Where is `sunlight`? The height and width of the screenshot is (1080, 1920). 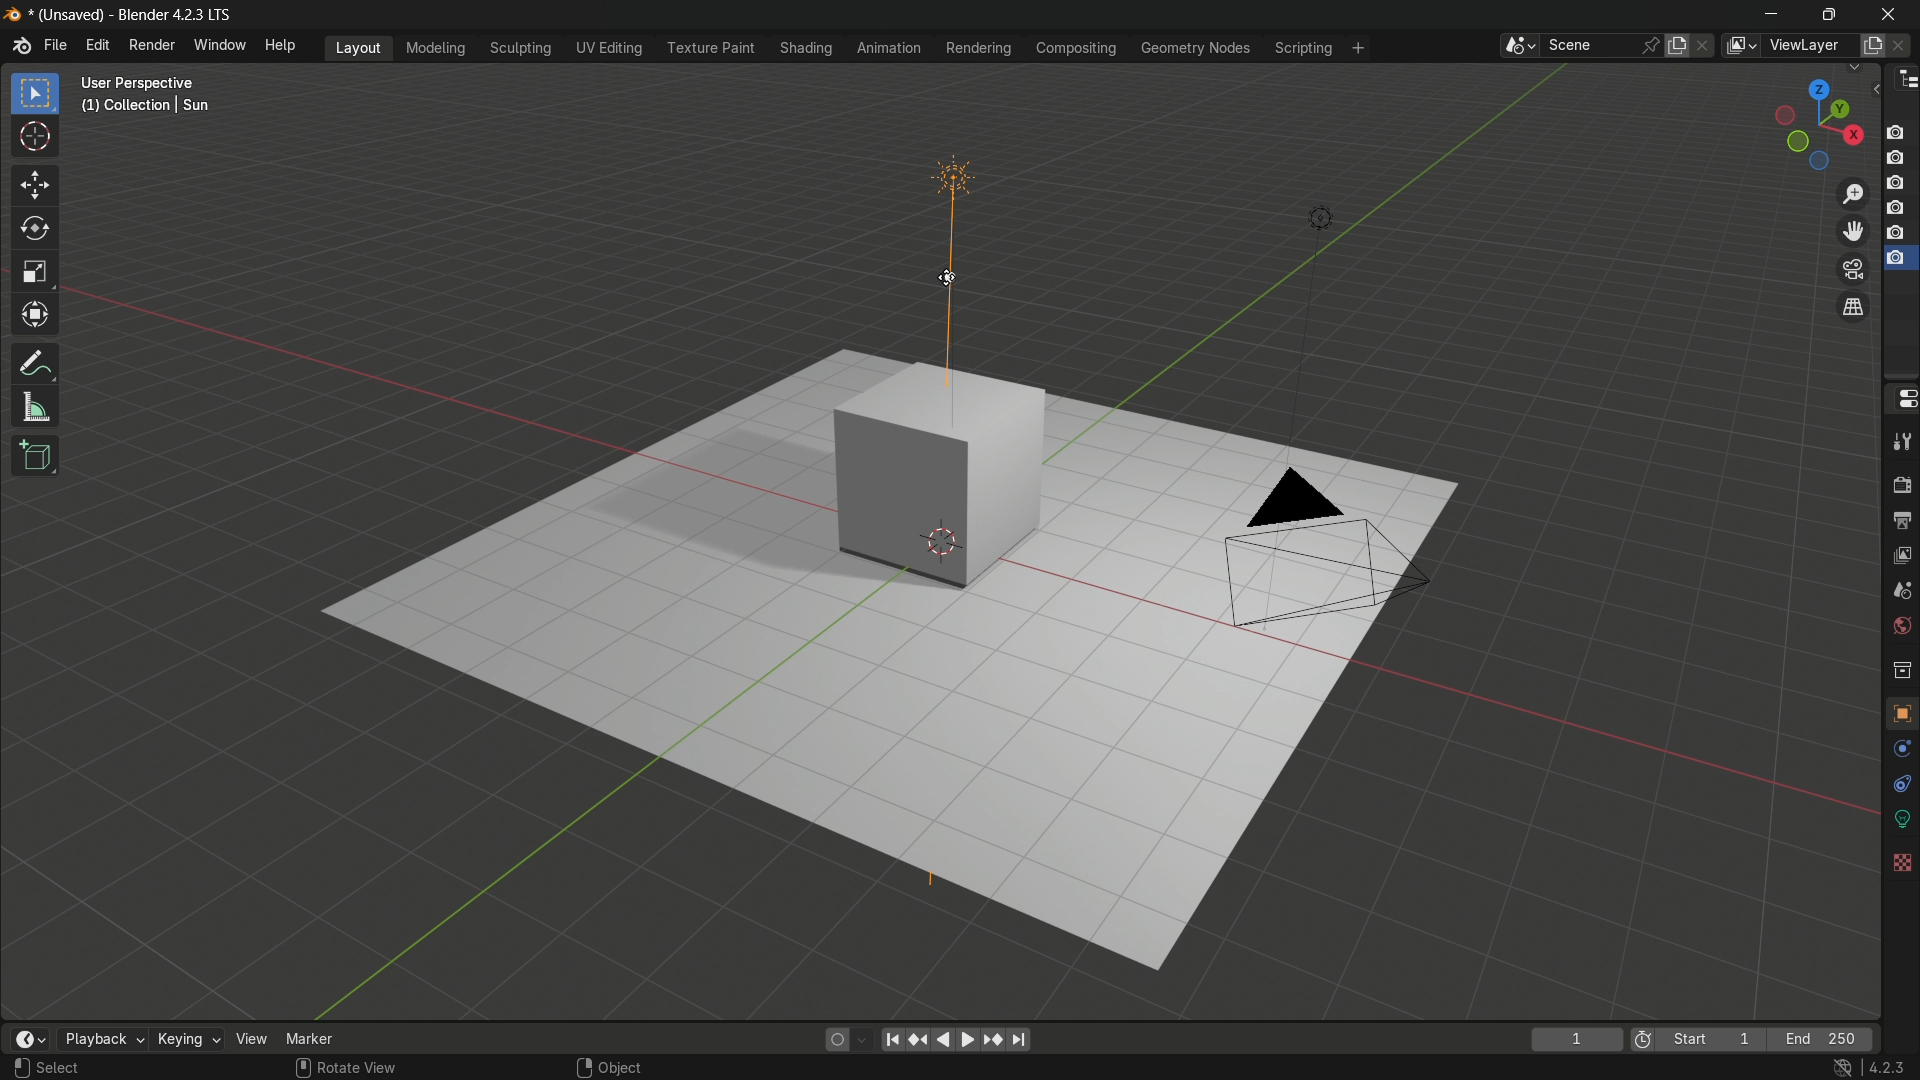
sunlight is located at coordinates (953, 253).